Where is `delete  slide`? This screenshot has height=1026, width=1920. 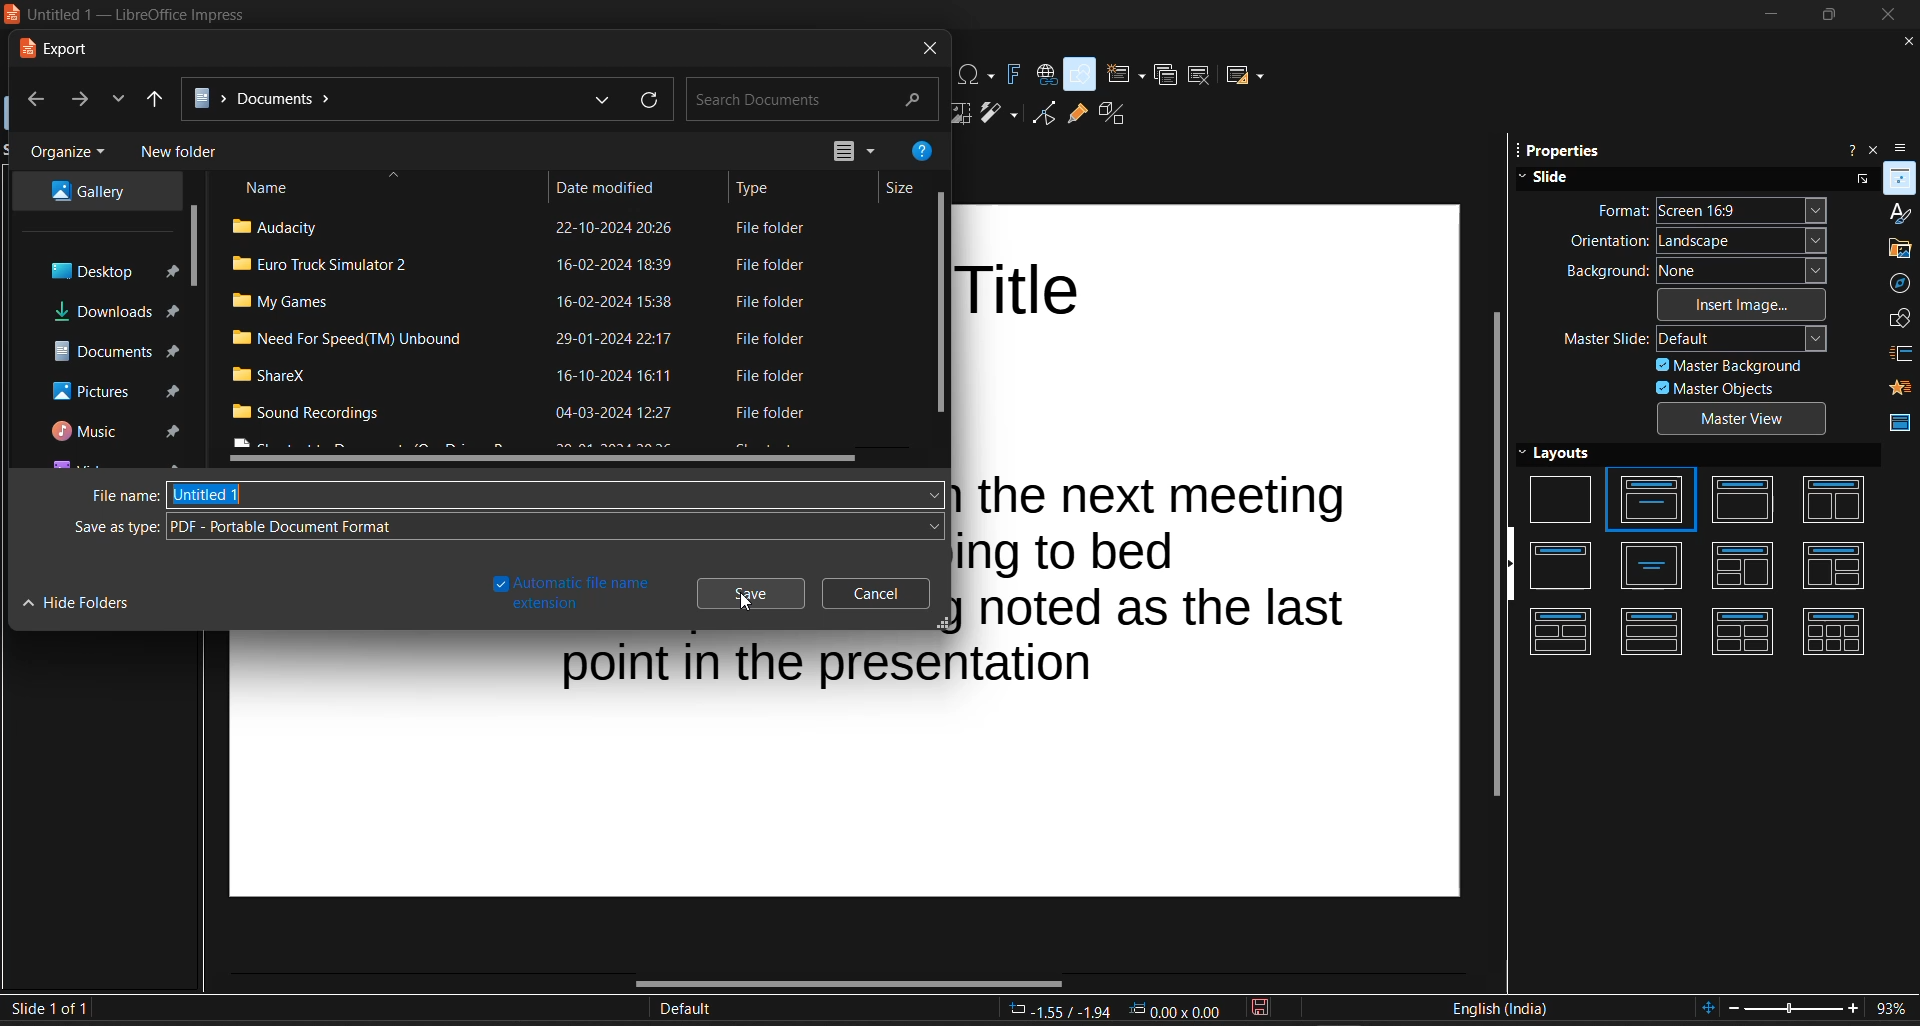 delete  slide is located at coordinates (1200, 74).